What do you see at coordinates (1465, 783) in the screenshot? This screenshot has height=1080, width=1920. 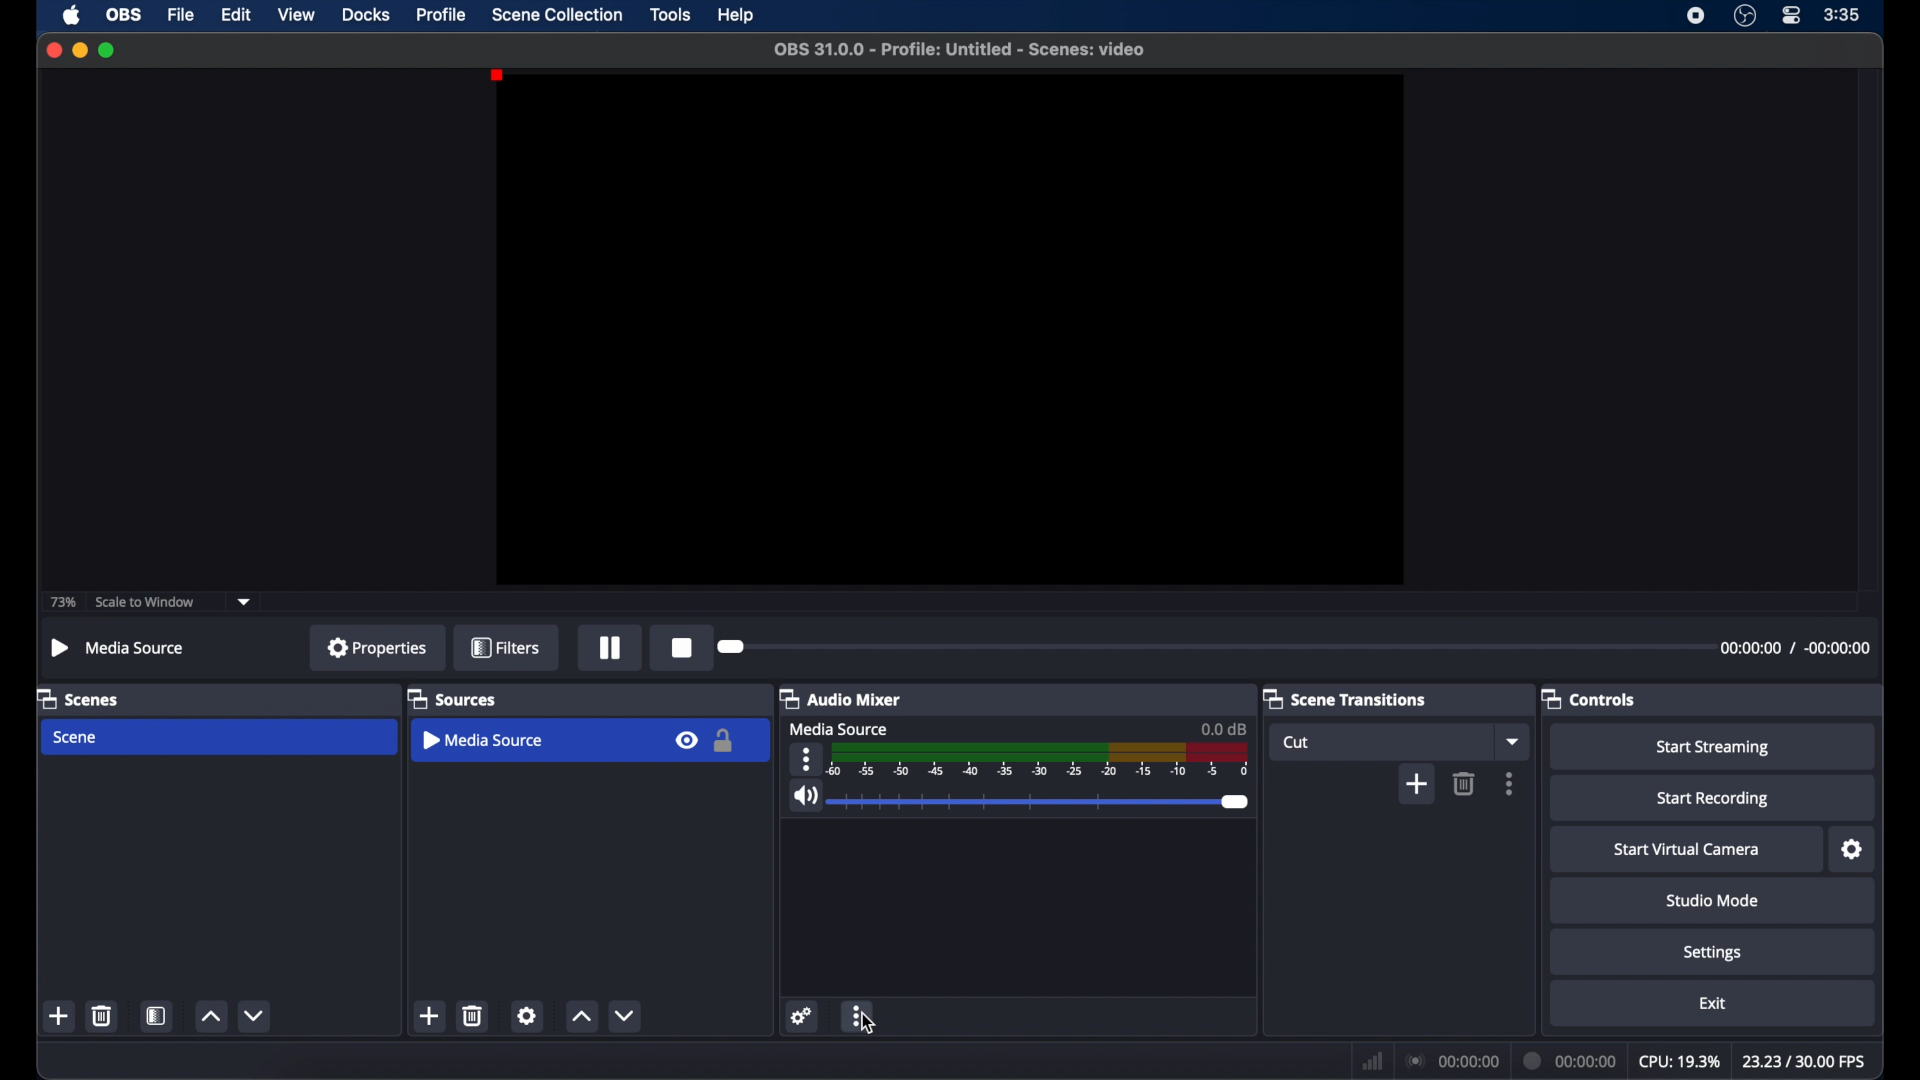 I see `delete` at bounding box center [1465, 783].